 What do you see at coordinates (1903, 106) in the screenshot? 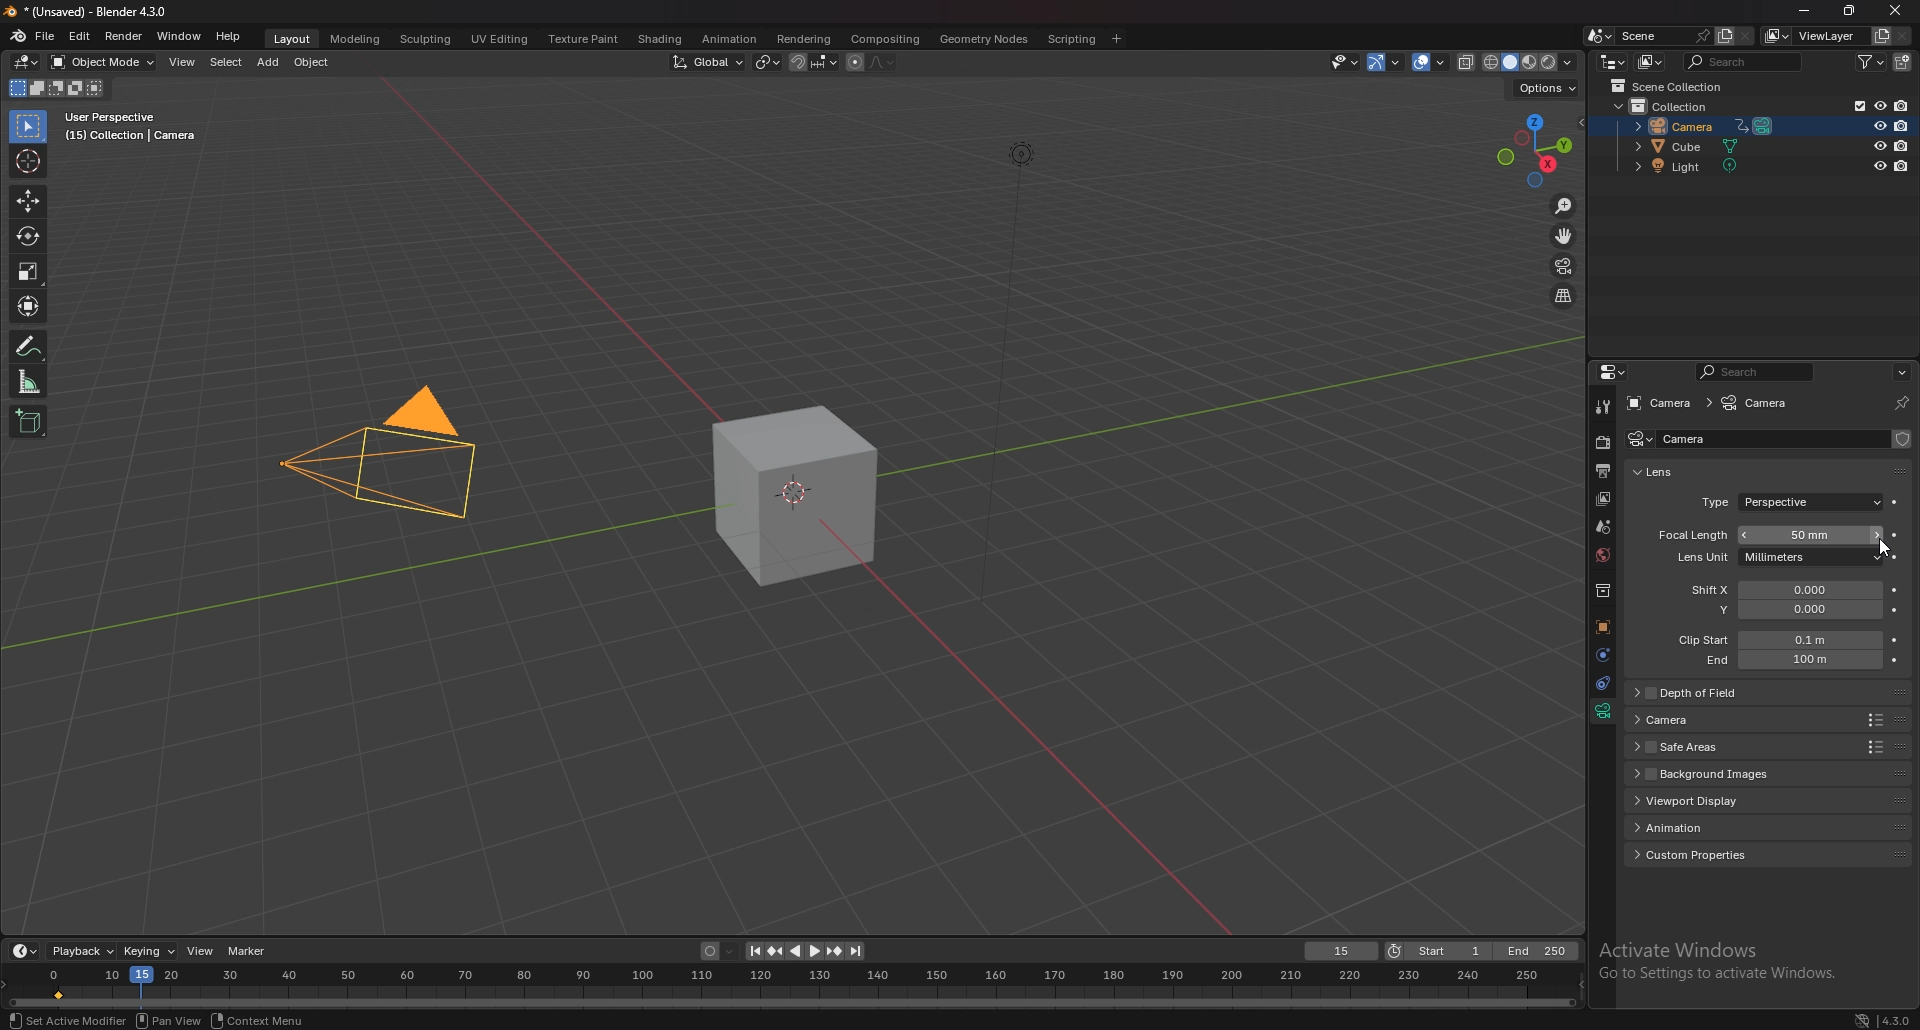
I see `disable in renders` at bounding box center [1903, 106].